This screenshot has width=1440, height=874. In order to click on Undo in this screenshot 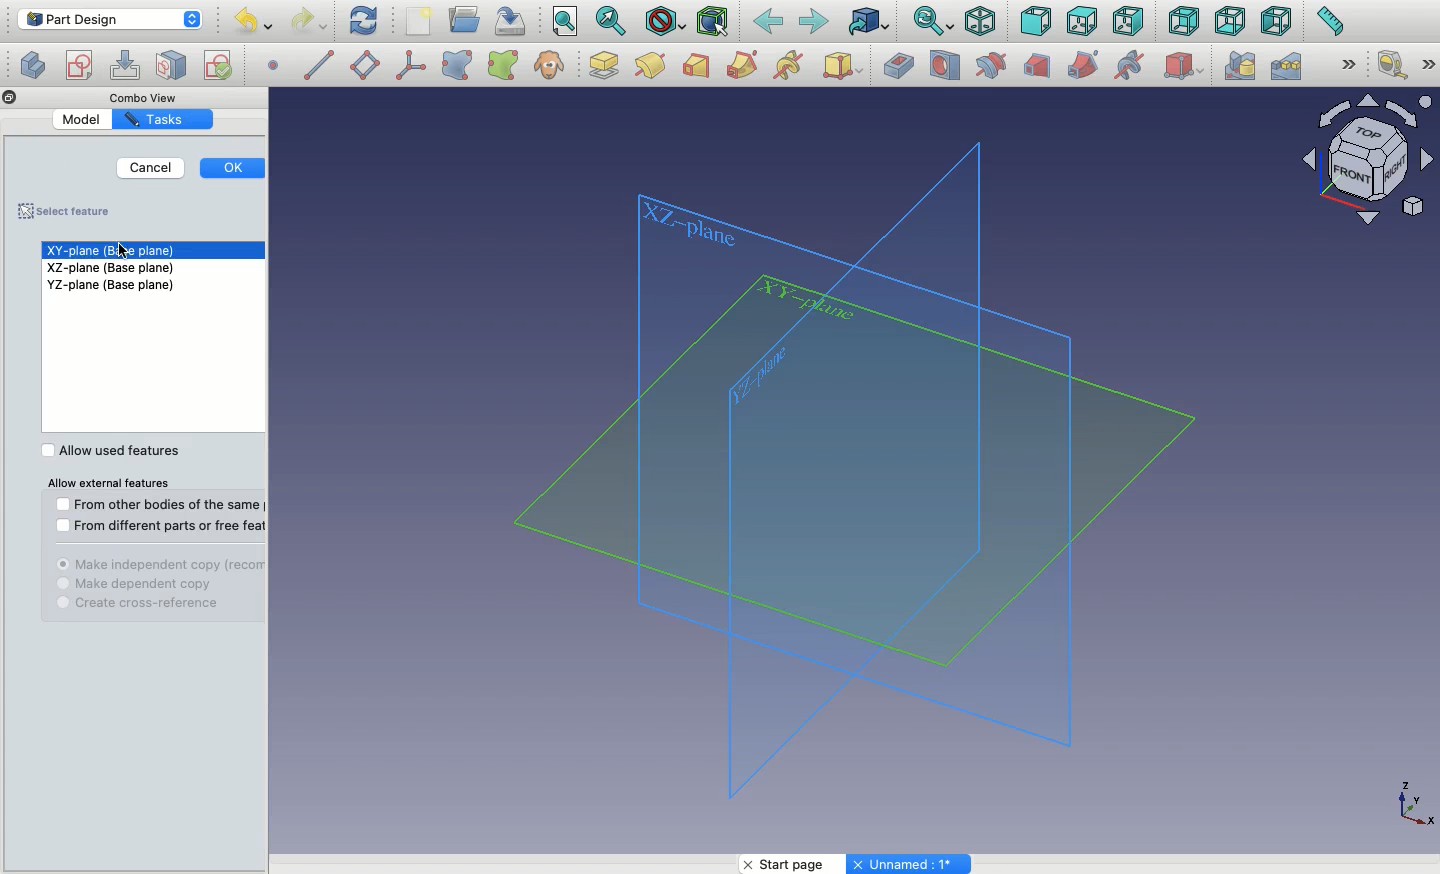, I will do `click(256, 24)`.